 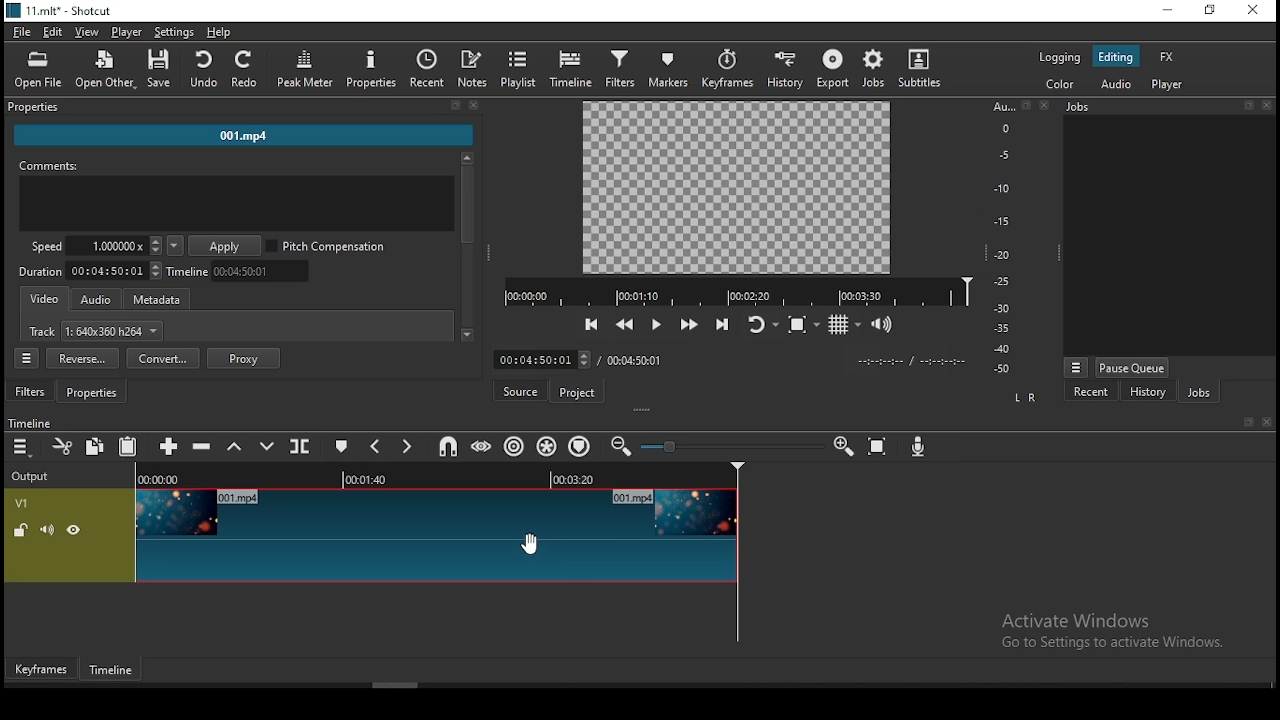 I want to click on jobs, so click(x=1169, y=106).